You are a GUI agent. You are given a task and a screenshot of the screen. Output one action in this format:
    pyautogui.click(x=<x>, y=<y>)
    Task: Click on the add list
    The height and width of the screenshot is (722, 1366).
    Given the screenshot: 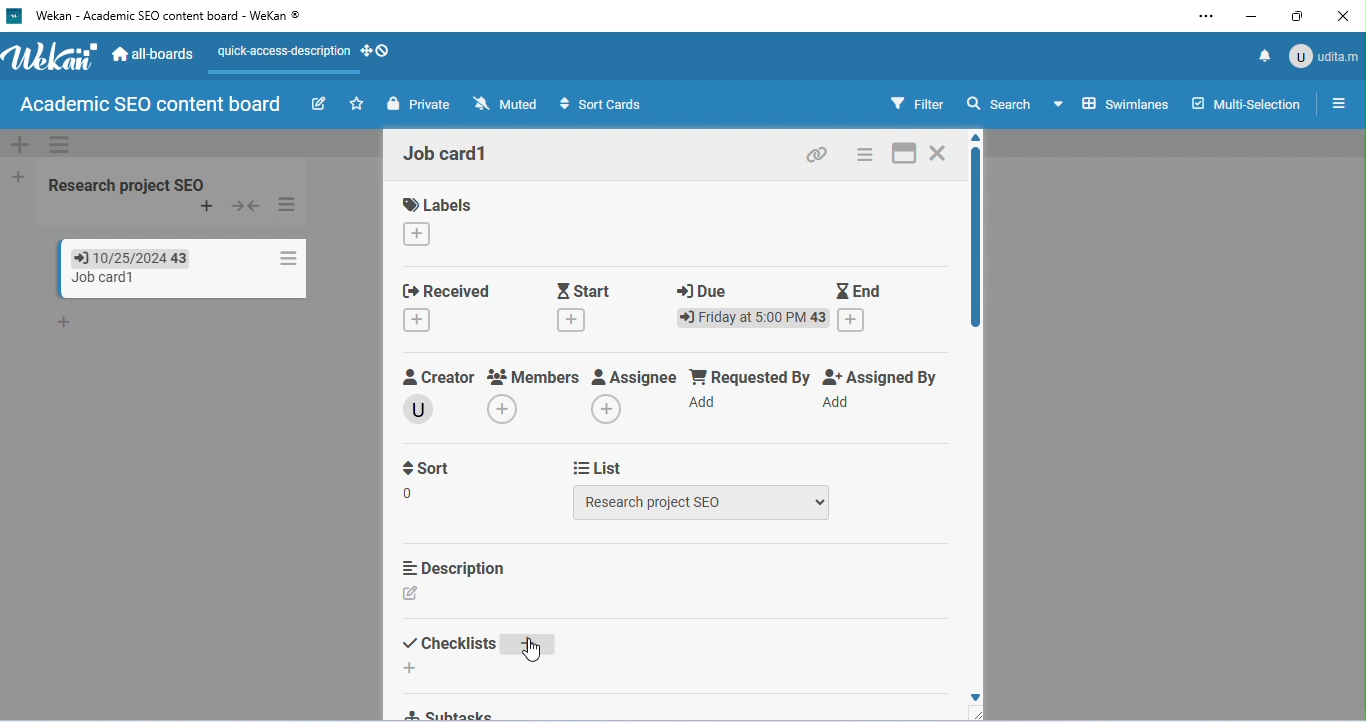 What is the action you would take?
    pyautogui.click(x=15, y=175)
    